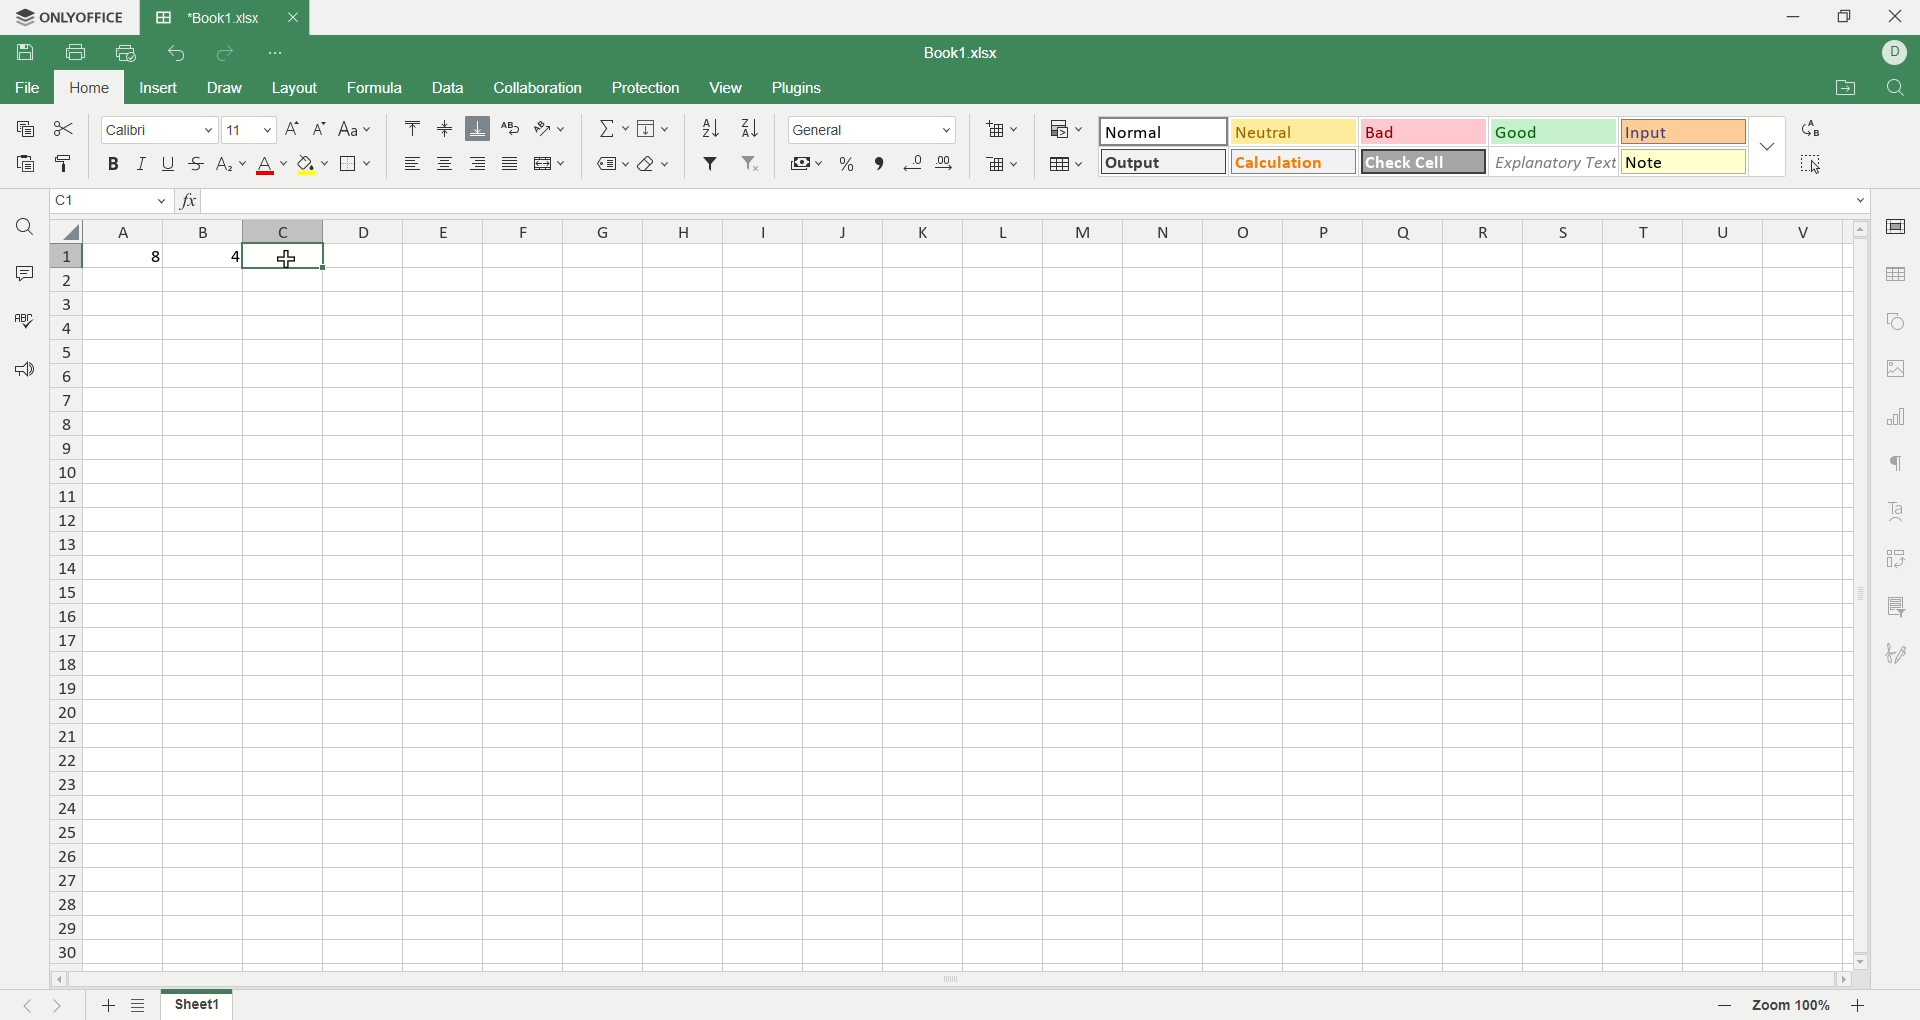  What do you see at coordinates (277, 53) in the screenshot?
I see `customize quickaccess` at bounding box center [277, 53].